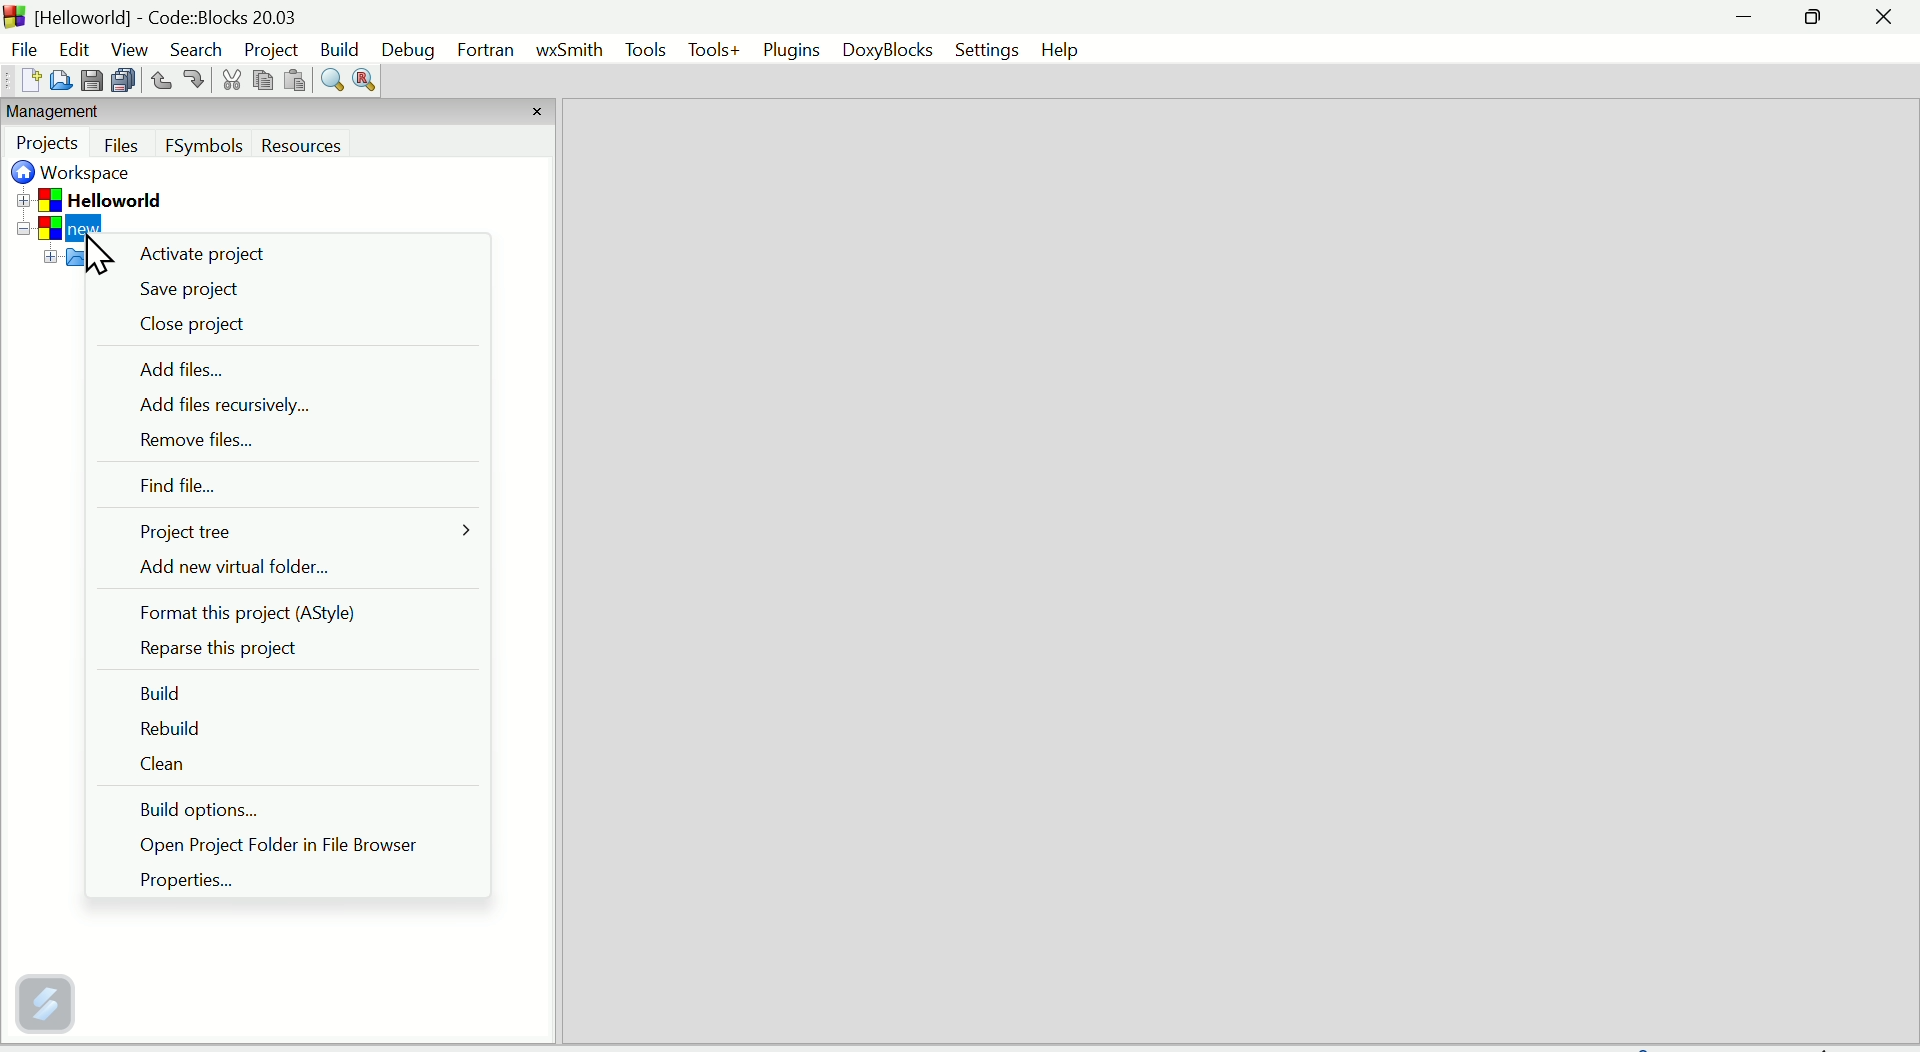 The image size is (1920, 1052). Describe the element at coordinates (227, 812) in the screenshot. I see `Build options` at that location.